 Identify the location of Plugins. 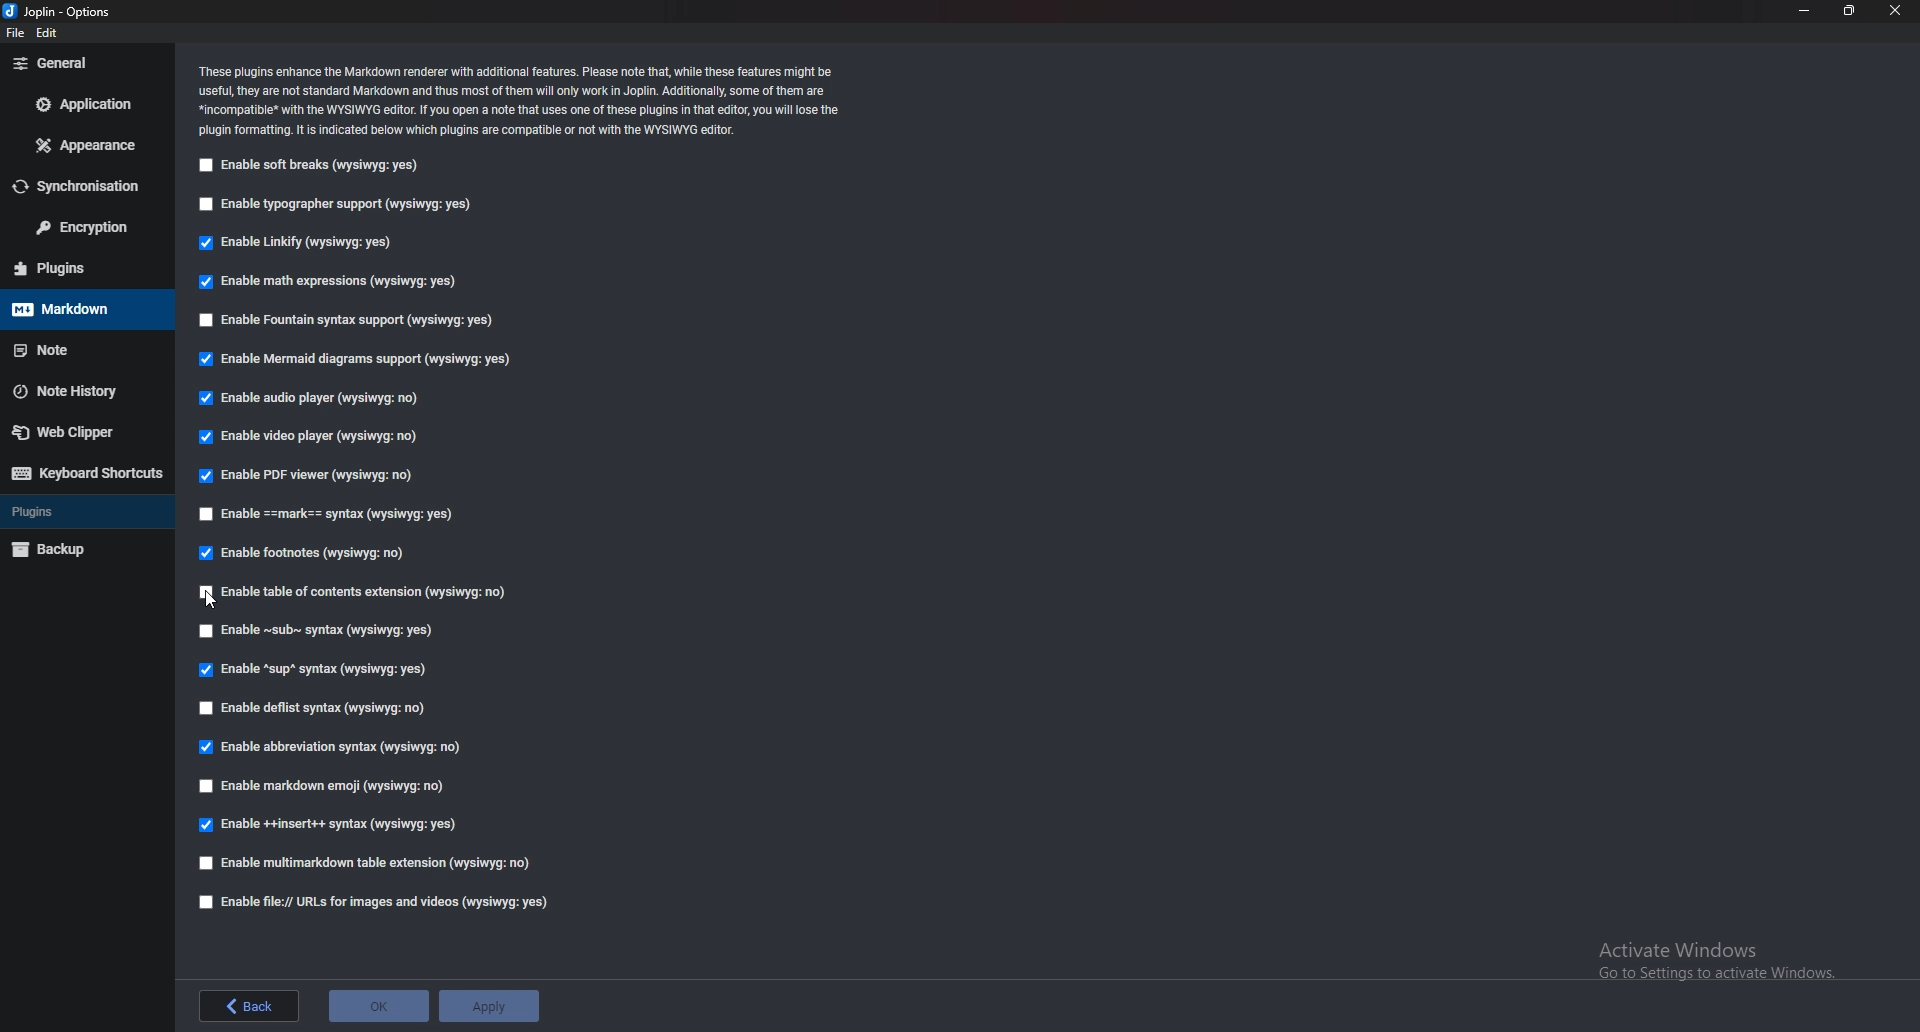
(80, 269).